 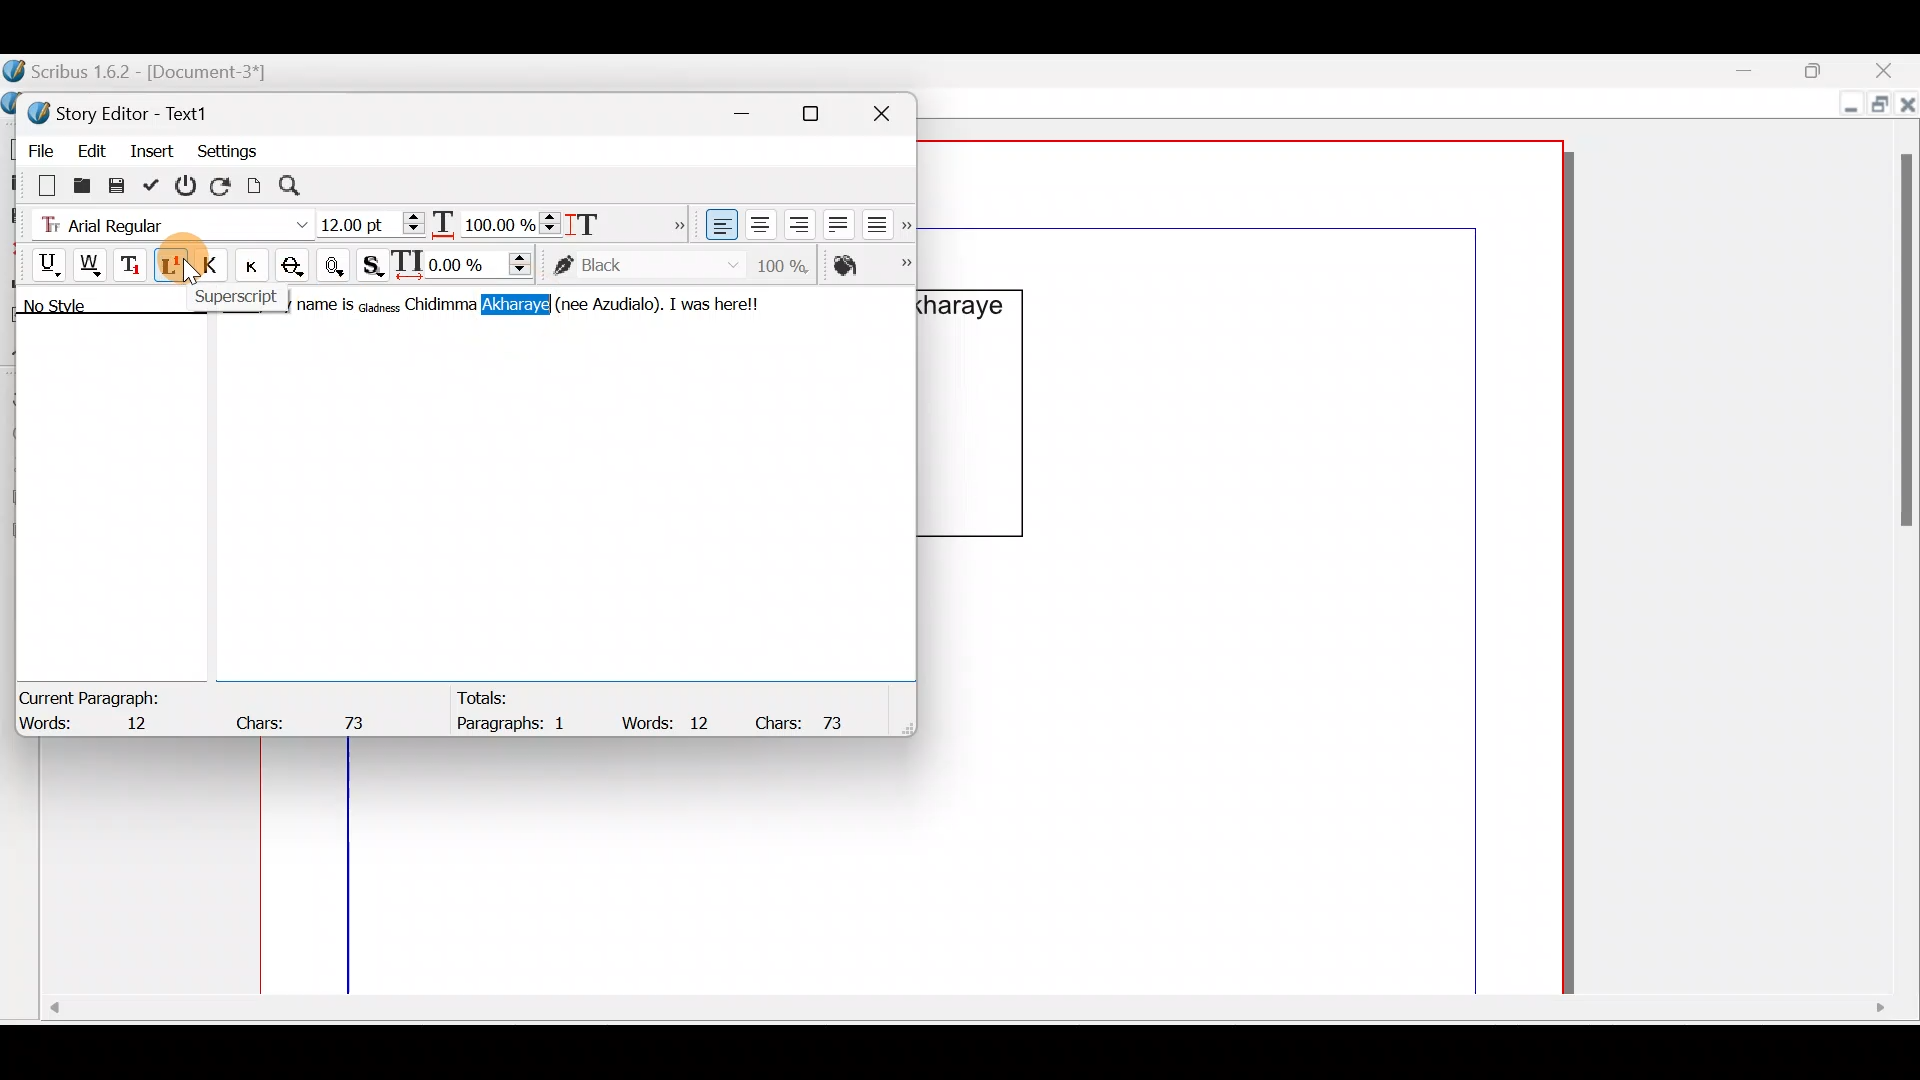 I want to click on Scaling height of characters, so click(x=612, y=218).